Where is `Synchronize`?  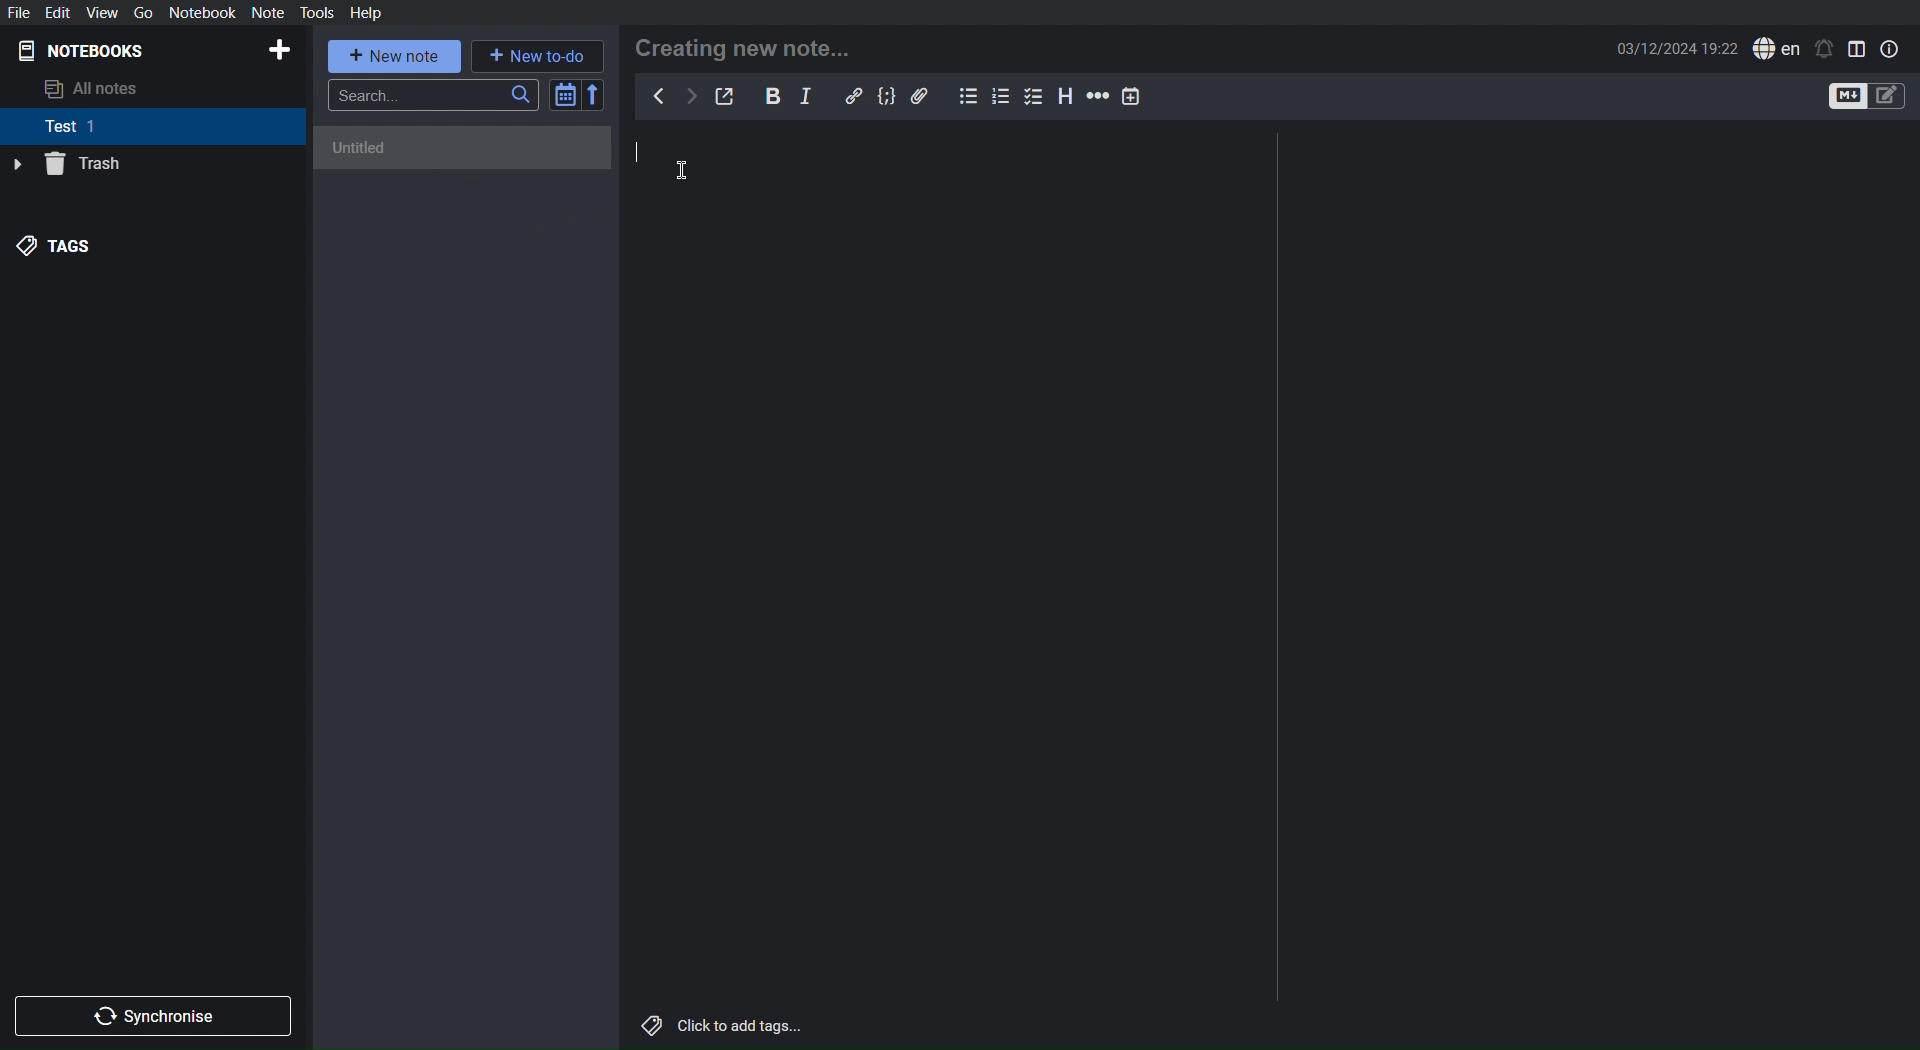 Synchronize is located at coordinates (151, 1016).